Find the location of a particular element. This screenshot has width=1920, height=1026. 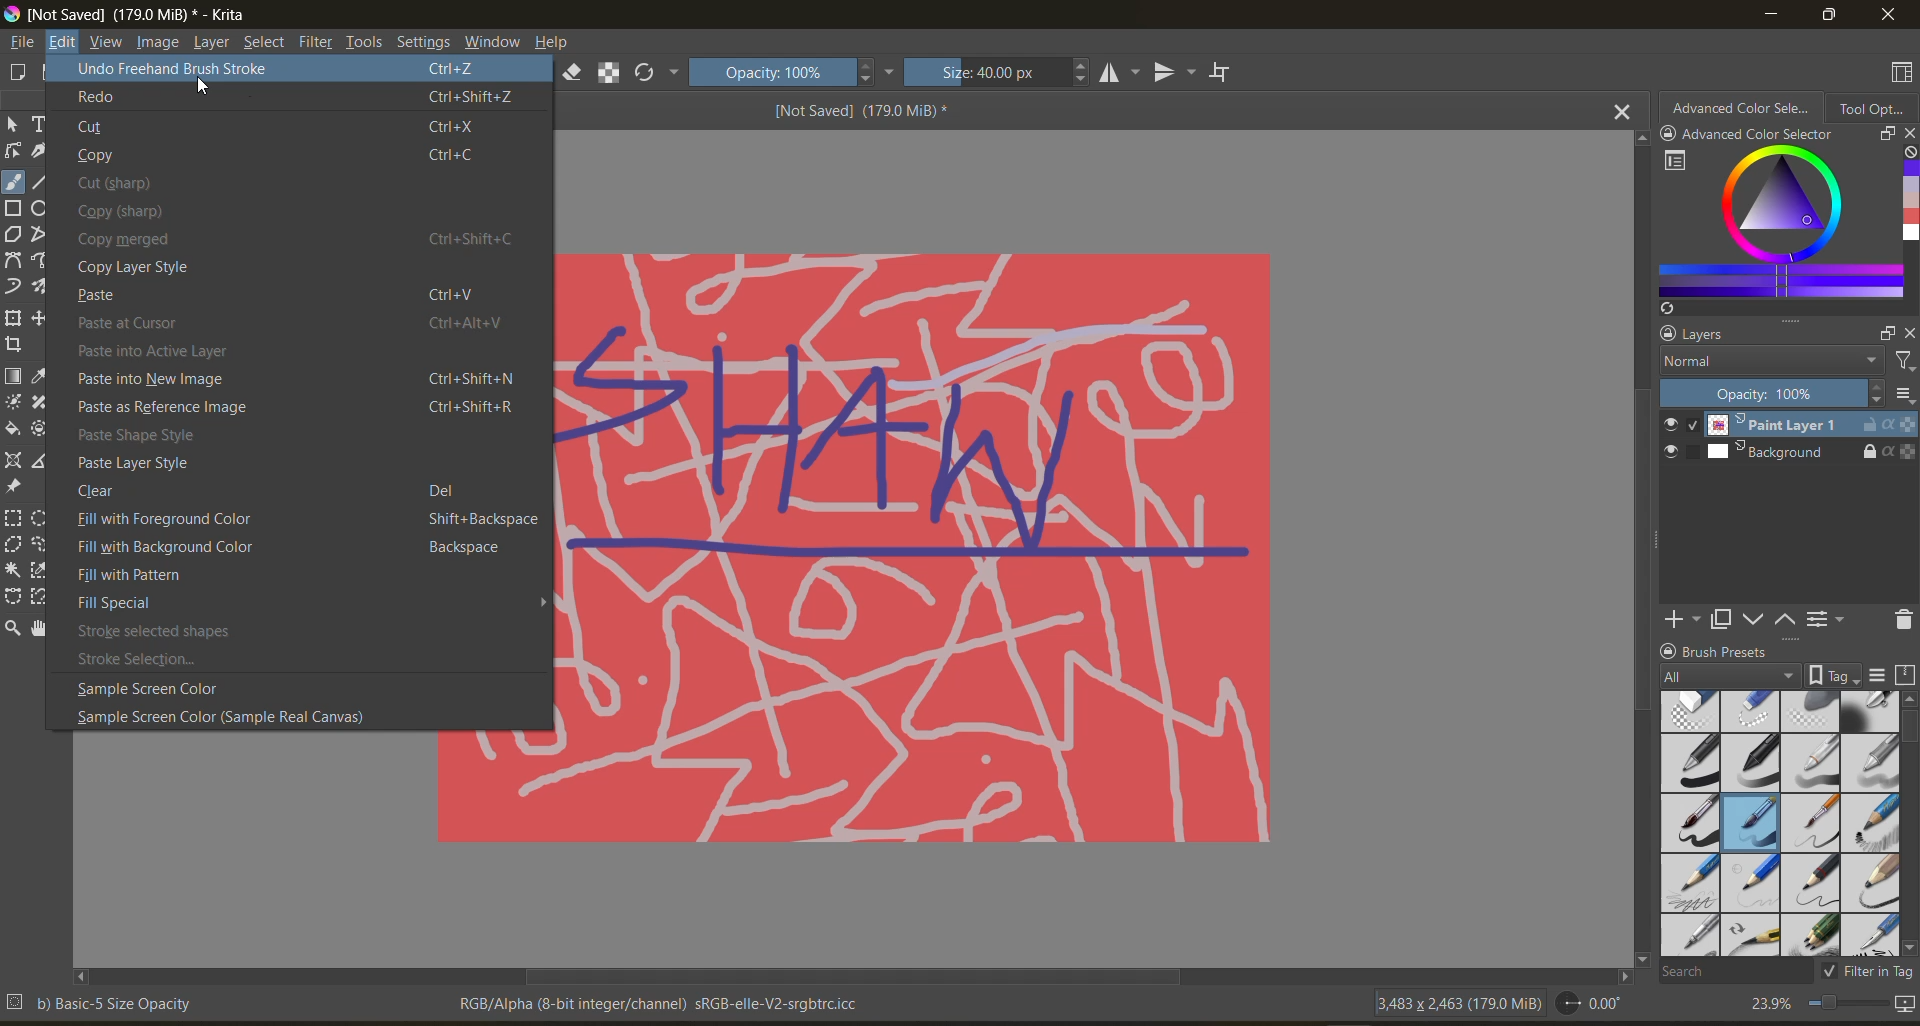

fill special is located at coordinates (121, 600).